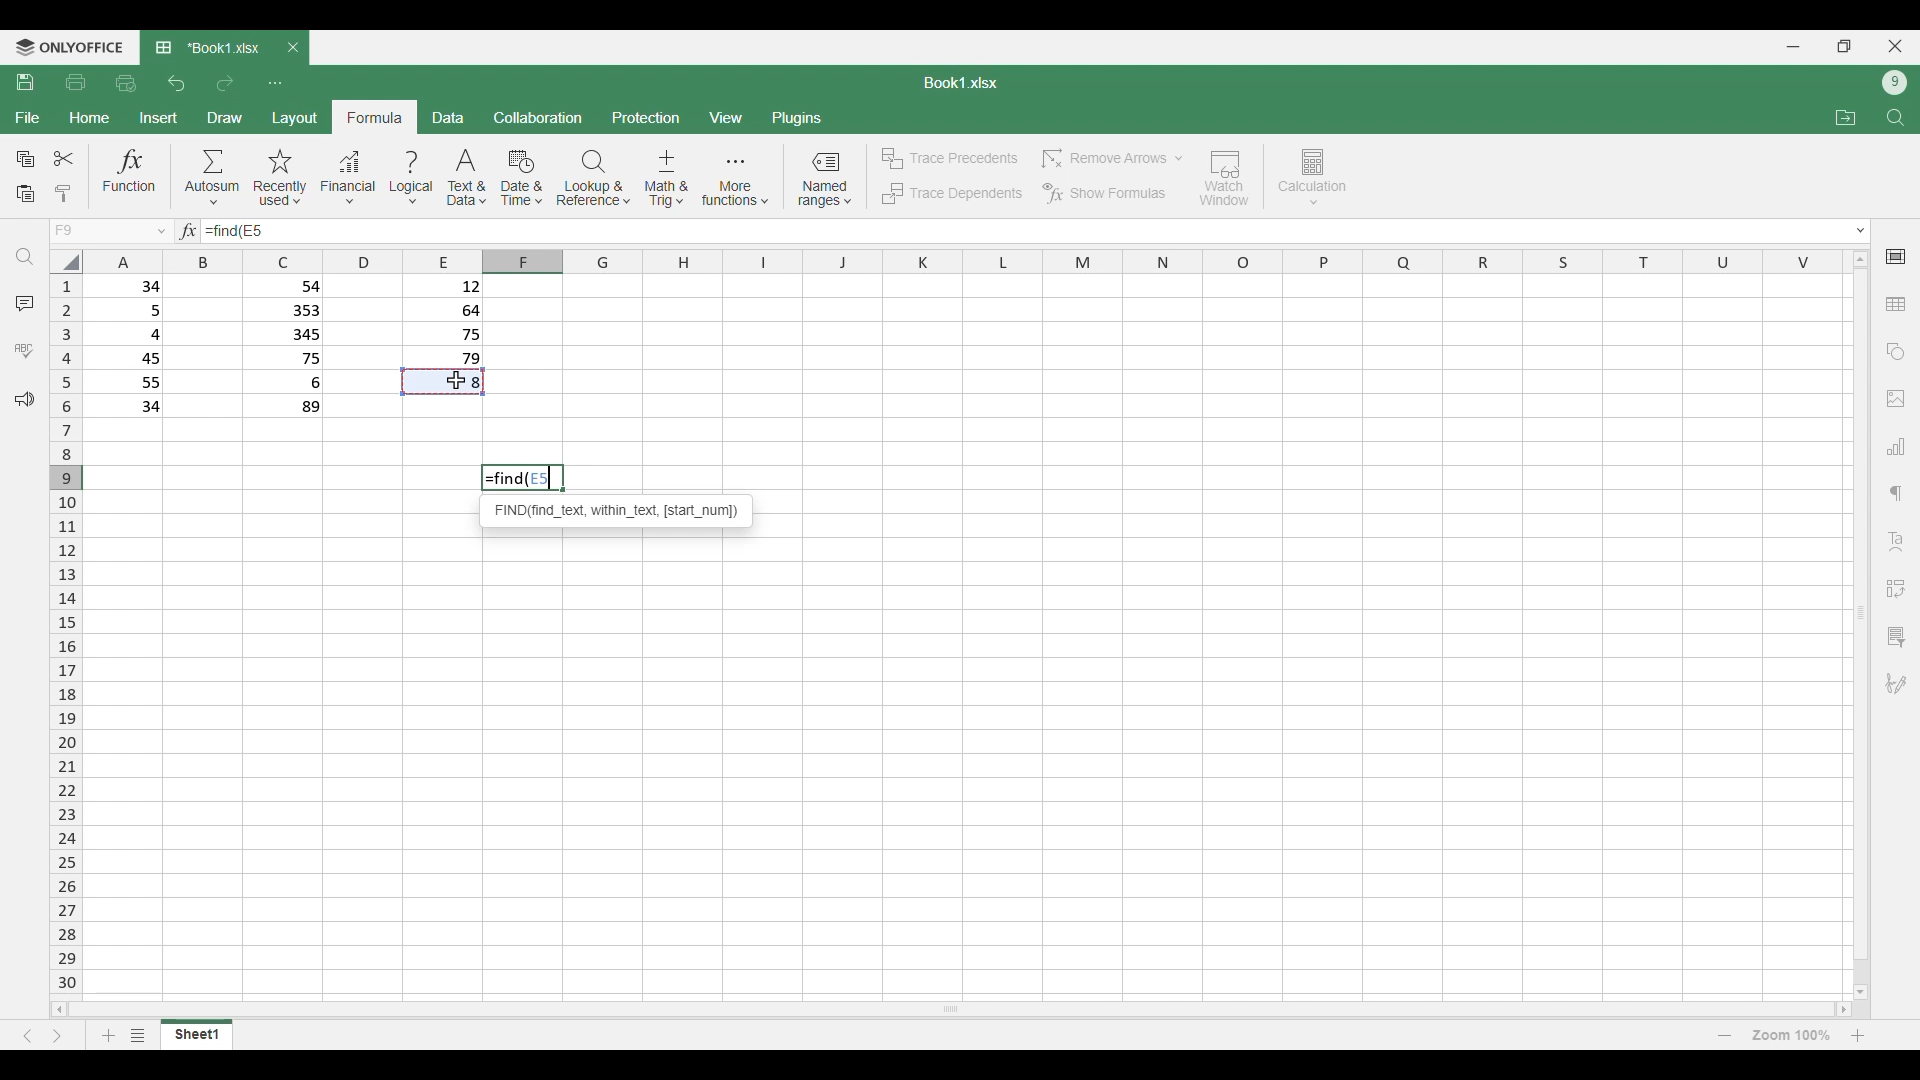 This screenshot has width=1920, height=1080. What do you see at coordinates (948, 159) in the screenshot?
I see `Trace precedents` at bounding box center [948, 159].